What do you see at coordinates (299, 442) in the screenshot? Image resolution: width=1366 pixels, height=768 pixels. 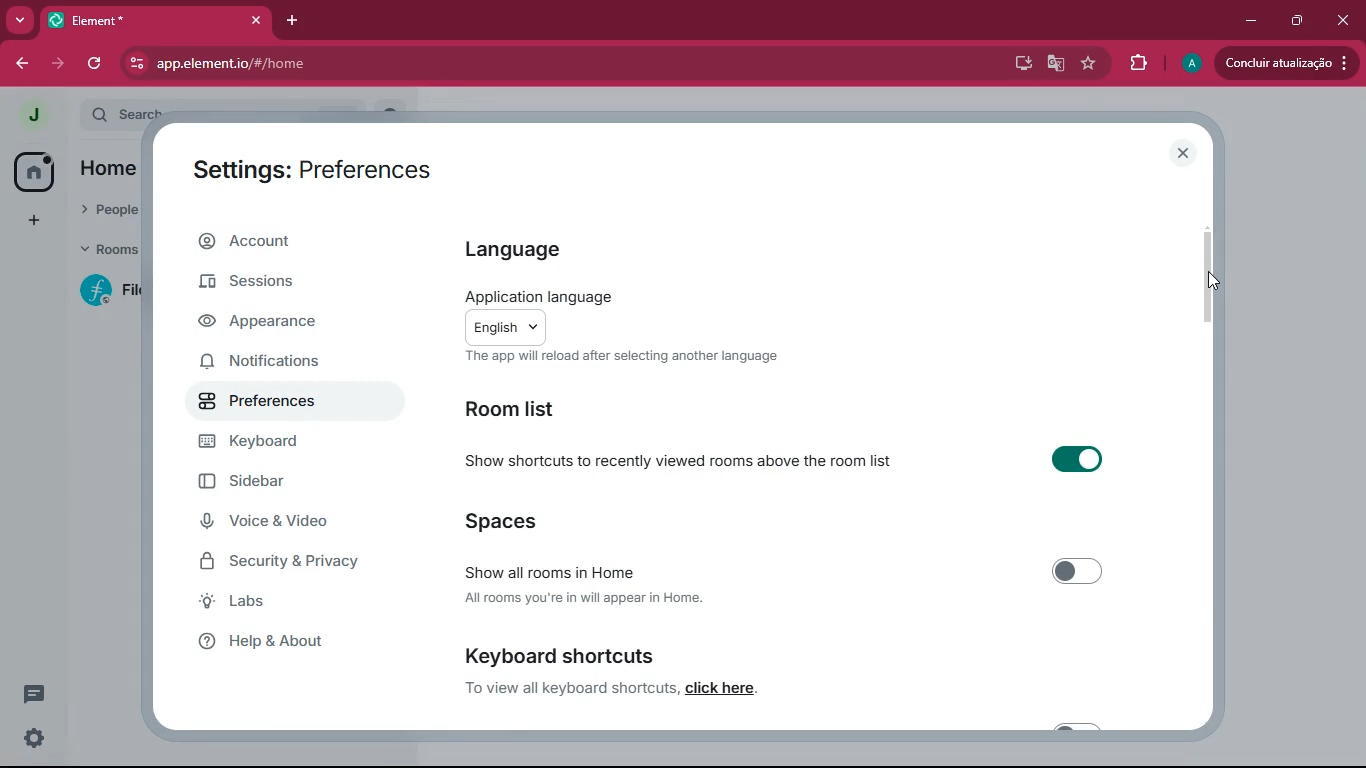 I see `keyboard` at bounding box center [299, 442].